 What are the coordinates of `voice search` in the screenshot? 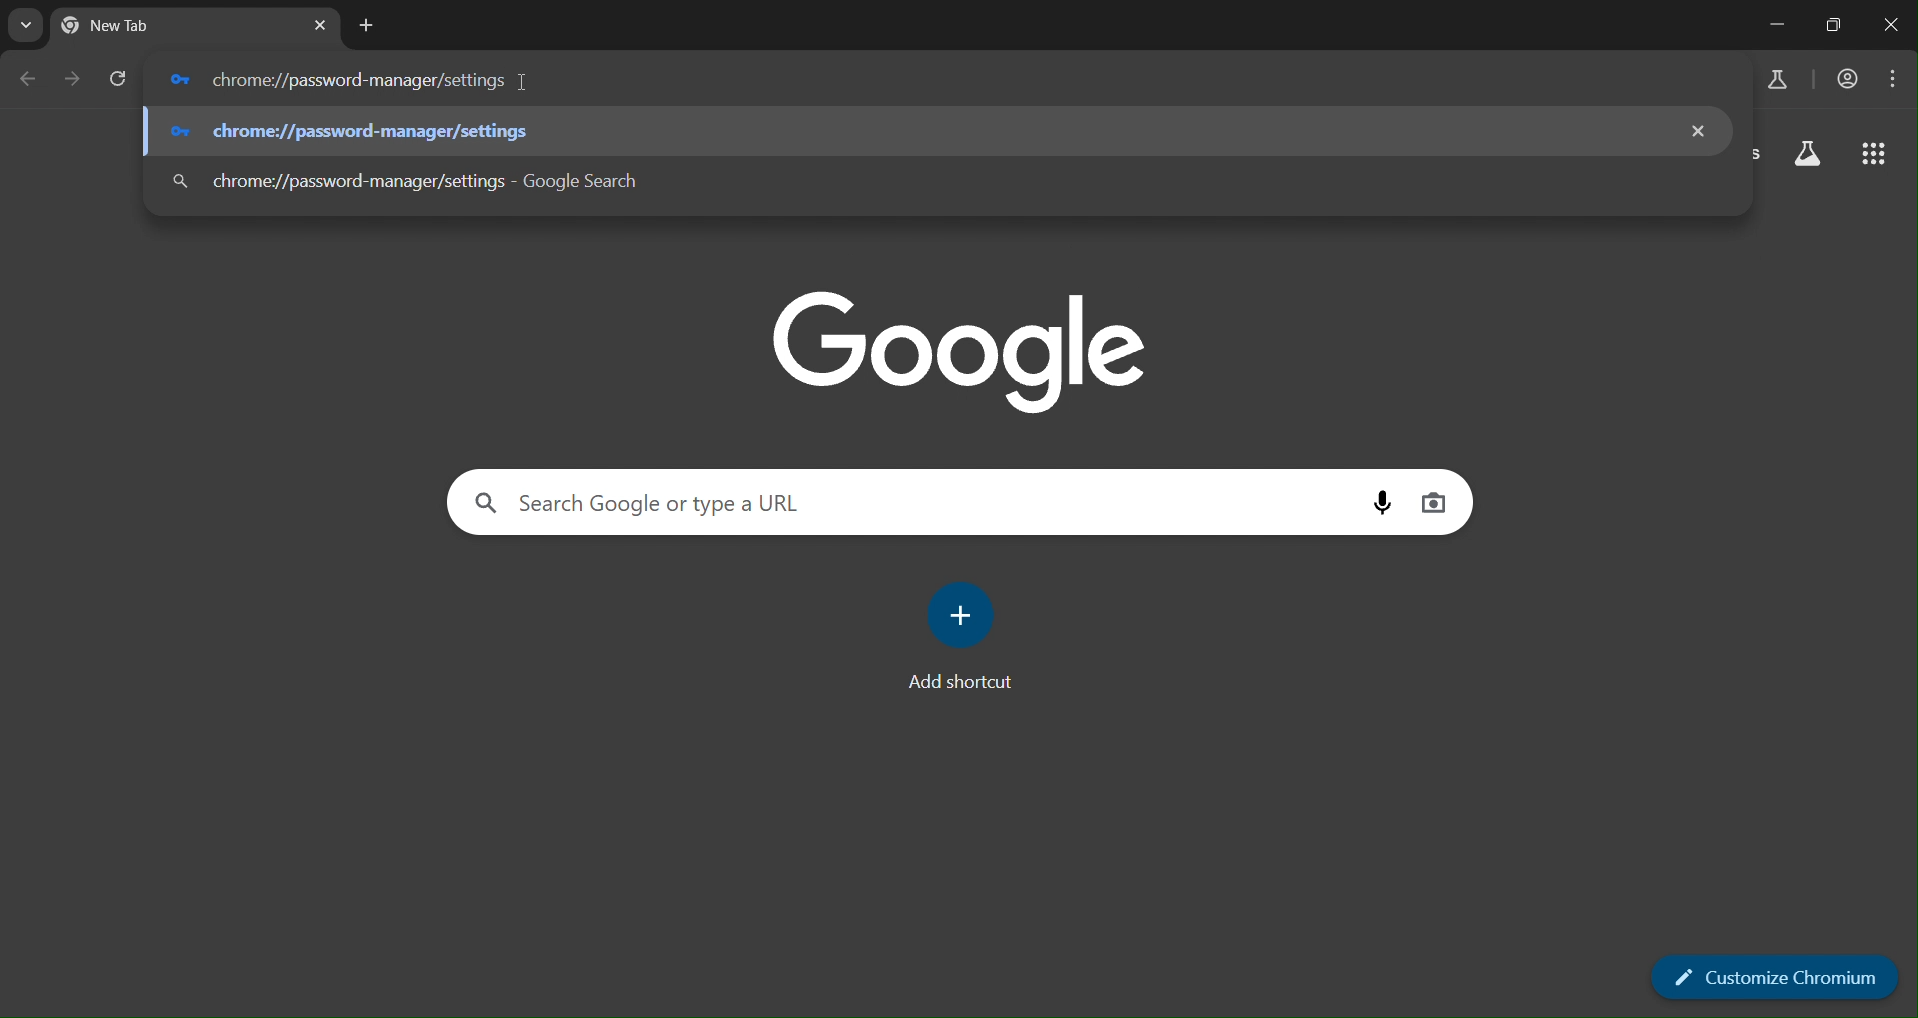 It's located at (1382, 505).